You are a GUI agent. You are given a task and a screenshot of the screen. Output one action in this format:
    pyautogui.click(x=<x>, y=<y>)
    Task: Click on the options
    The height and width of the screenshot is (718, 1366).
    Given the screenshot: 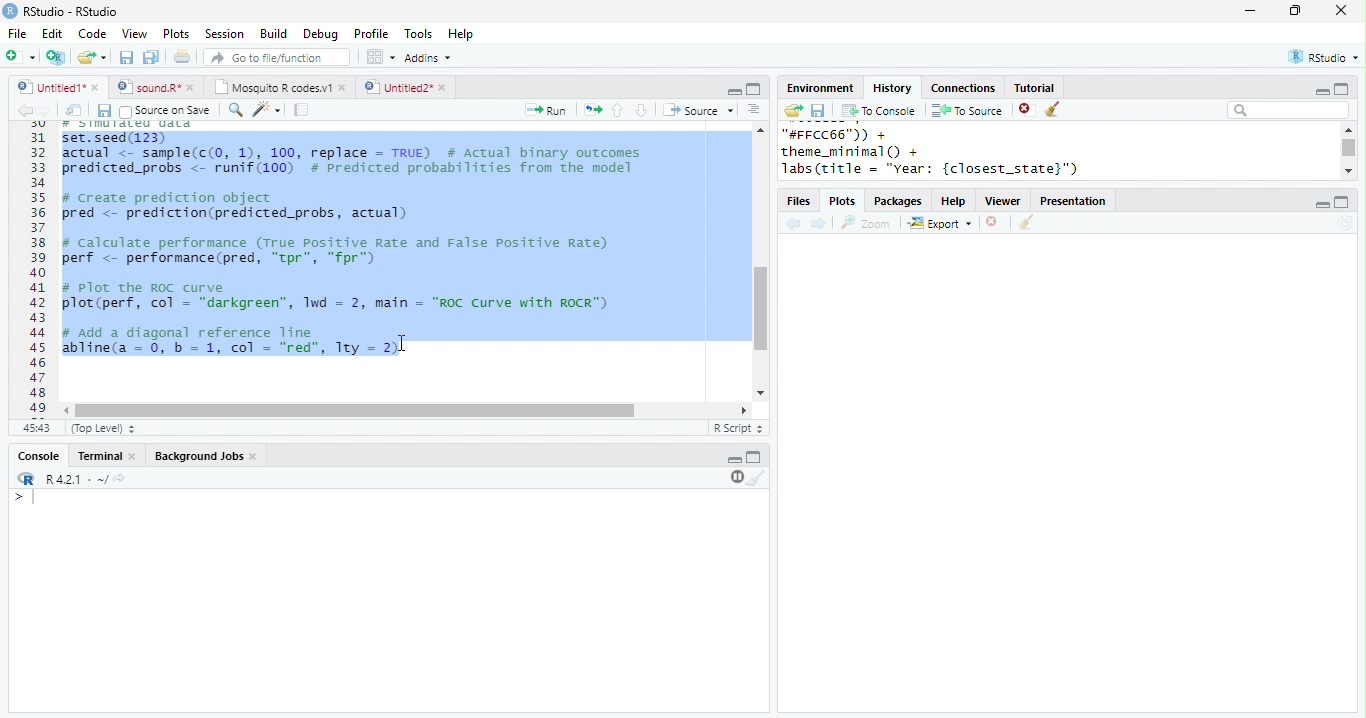 What is the action you would take?
    pyautogui.click(x=754, y=109)
    